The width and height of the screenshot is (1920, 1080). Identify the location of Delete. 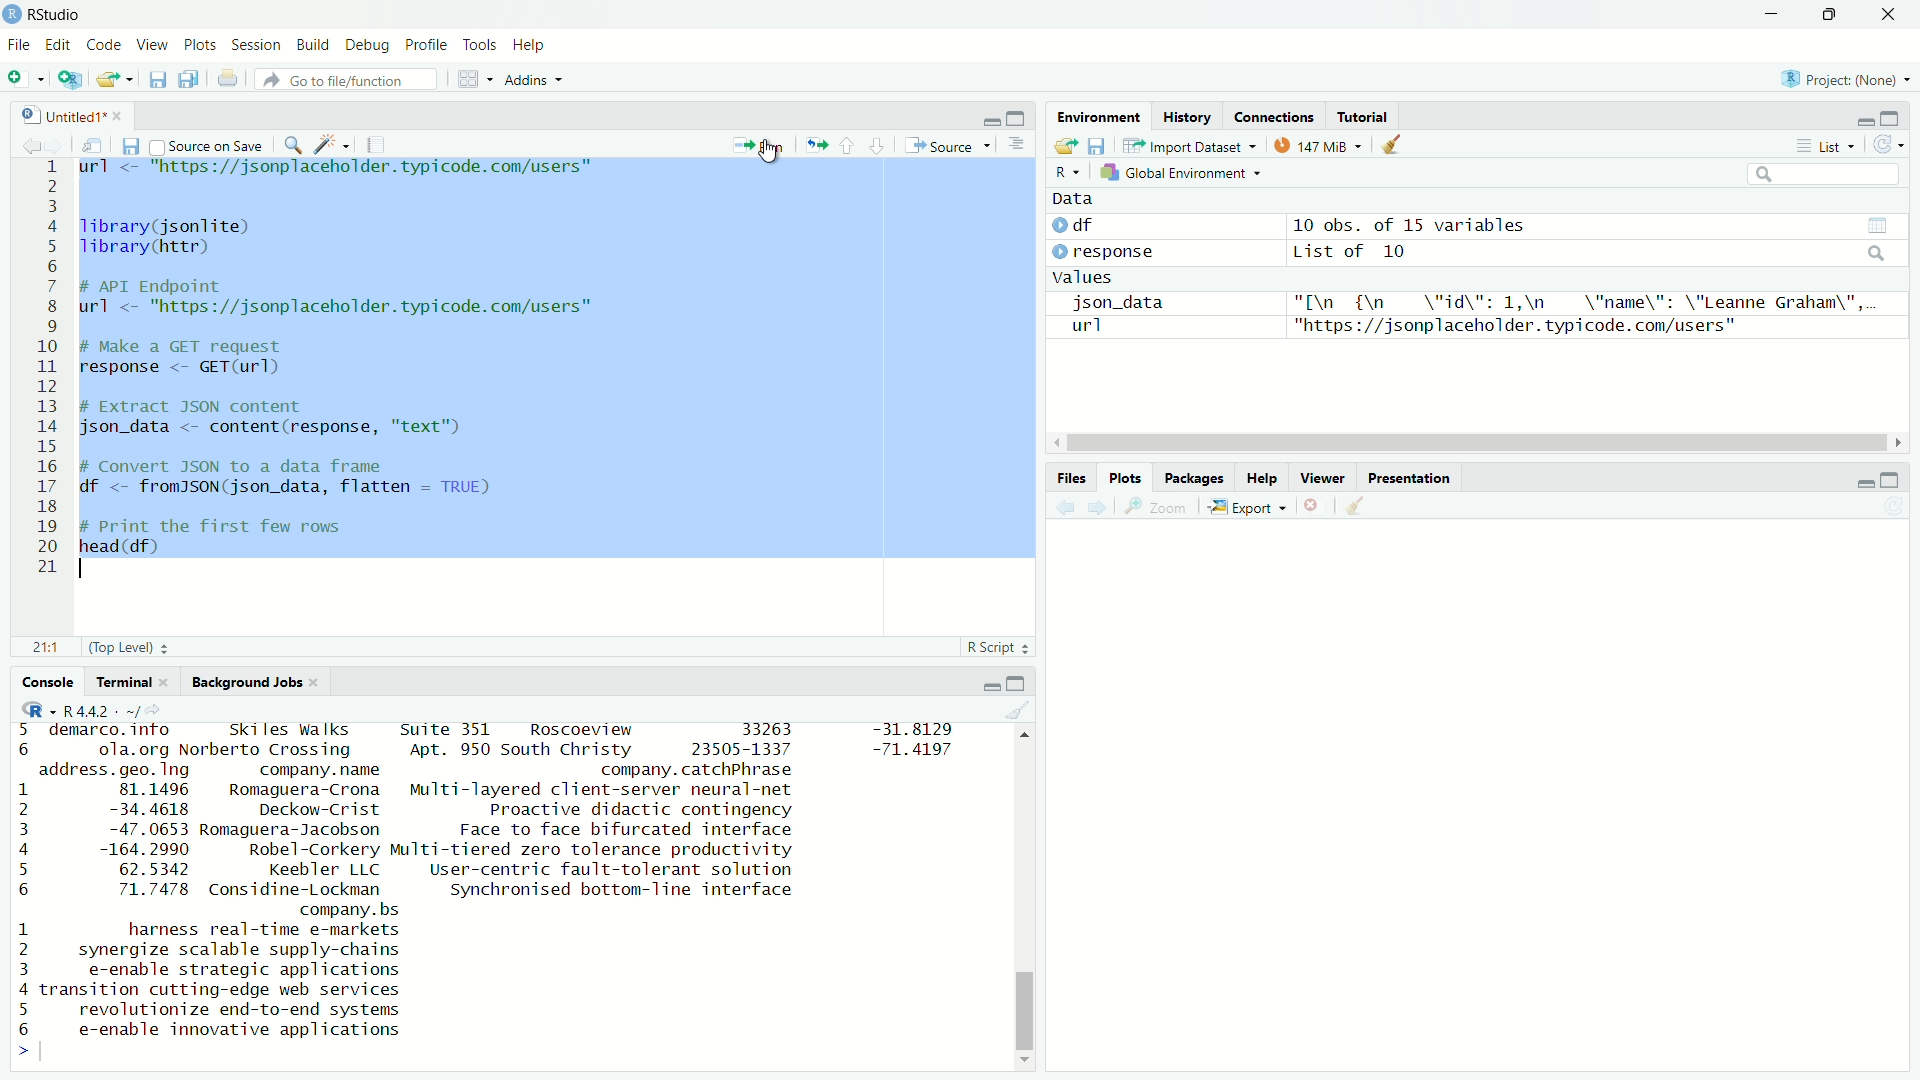
(1311, 508).